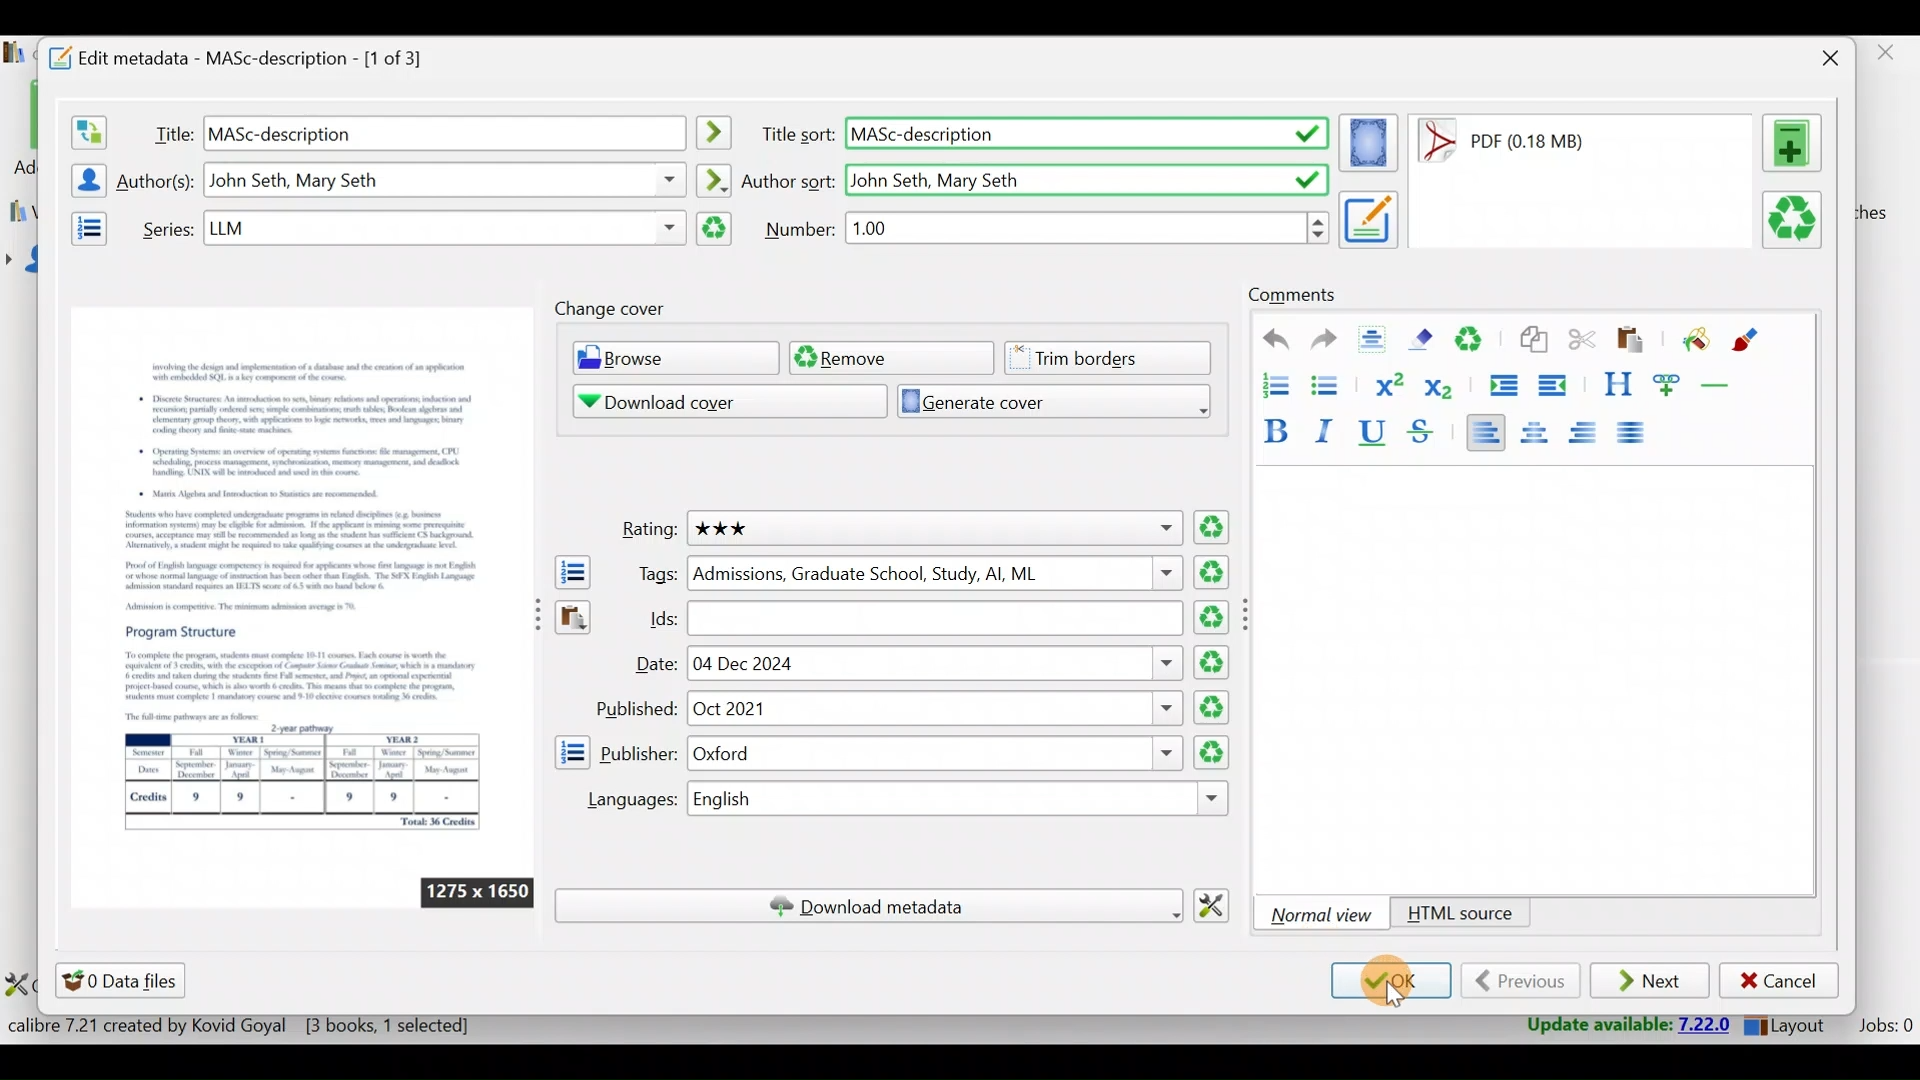 Image resolution: width=1920 pixels, height=1080 pixels. I want to click on Jobs, so click(1883, 1028).